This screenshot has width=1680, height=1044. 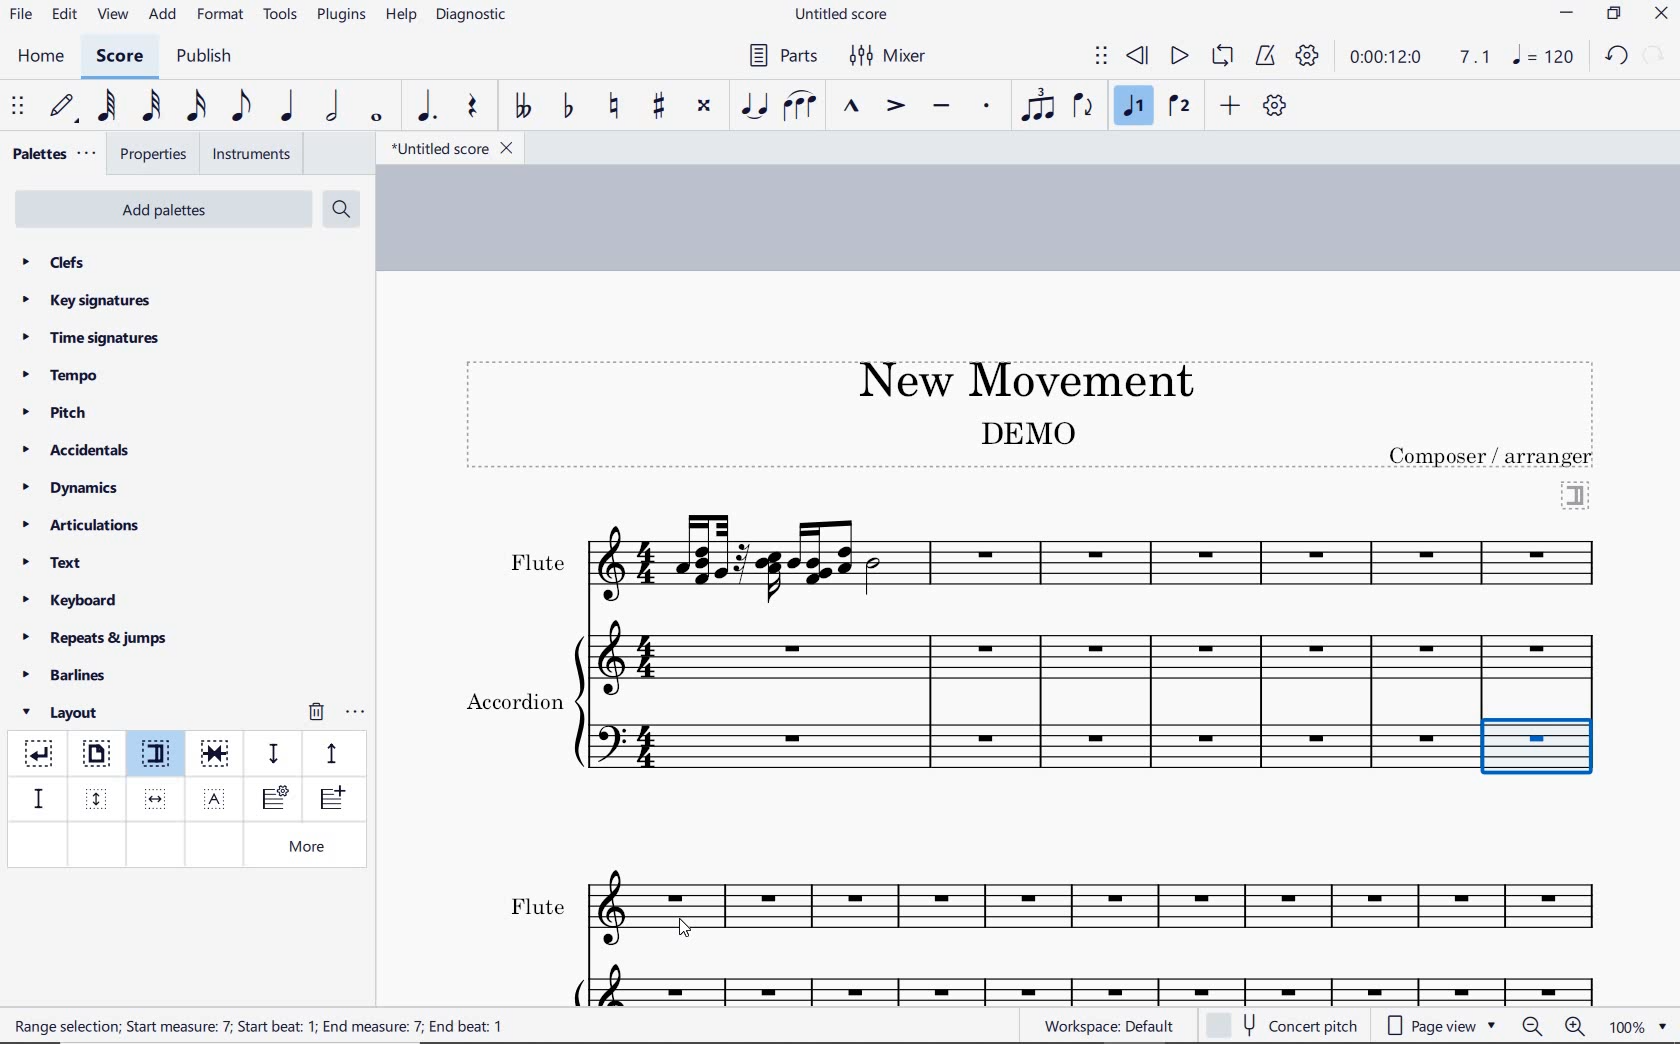 What do you see at coordinates (1615, 15) in the screenshot?
I see `restore down` at bounding box center [1615, 15].